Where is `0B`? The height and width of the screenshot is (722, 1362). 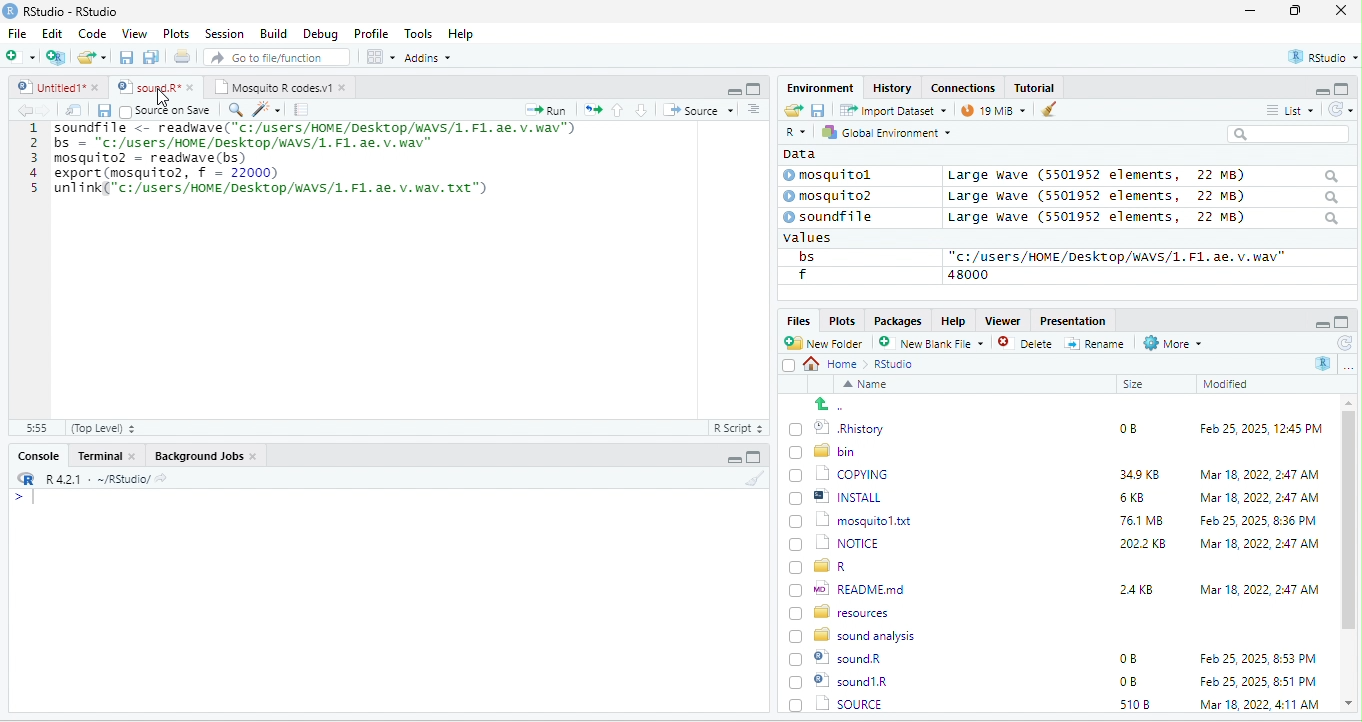 0B is located at coordinates (1121, 426).